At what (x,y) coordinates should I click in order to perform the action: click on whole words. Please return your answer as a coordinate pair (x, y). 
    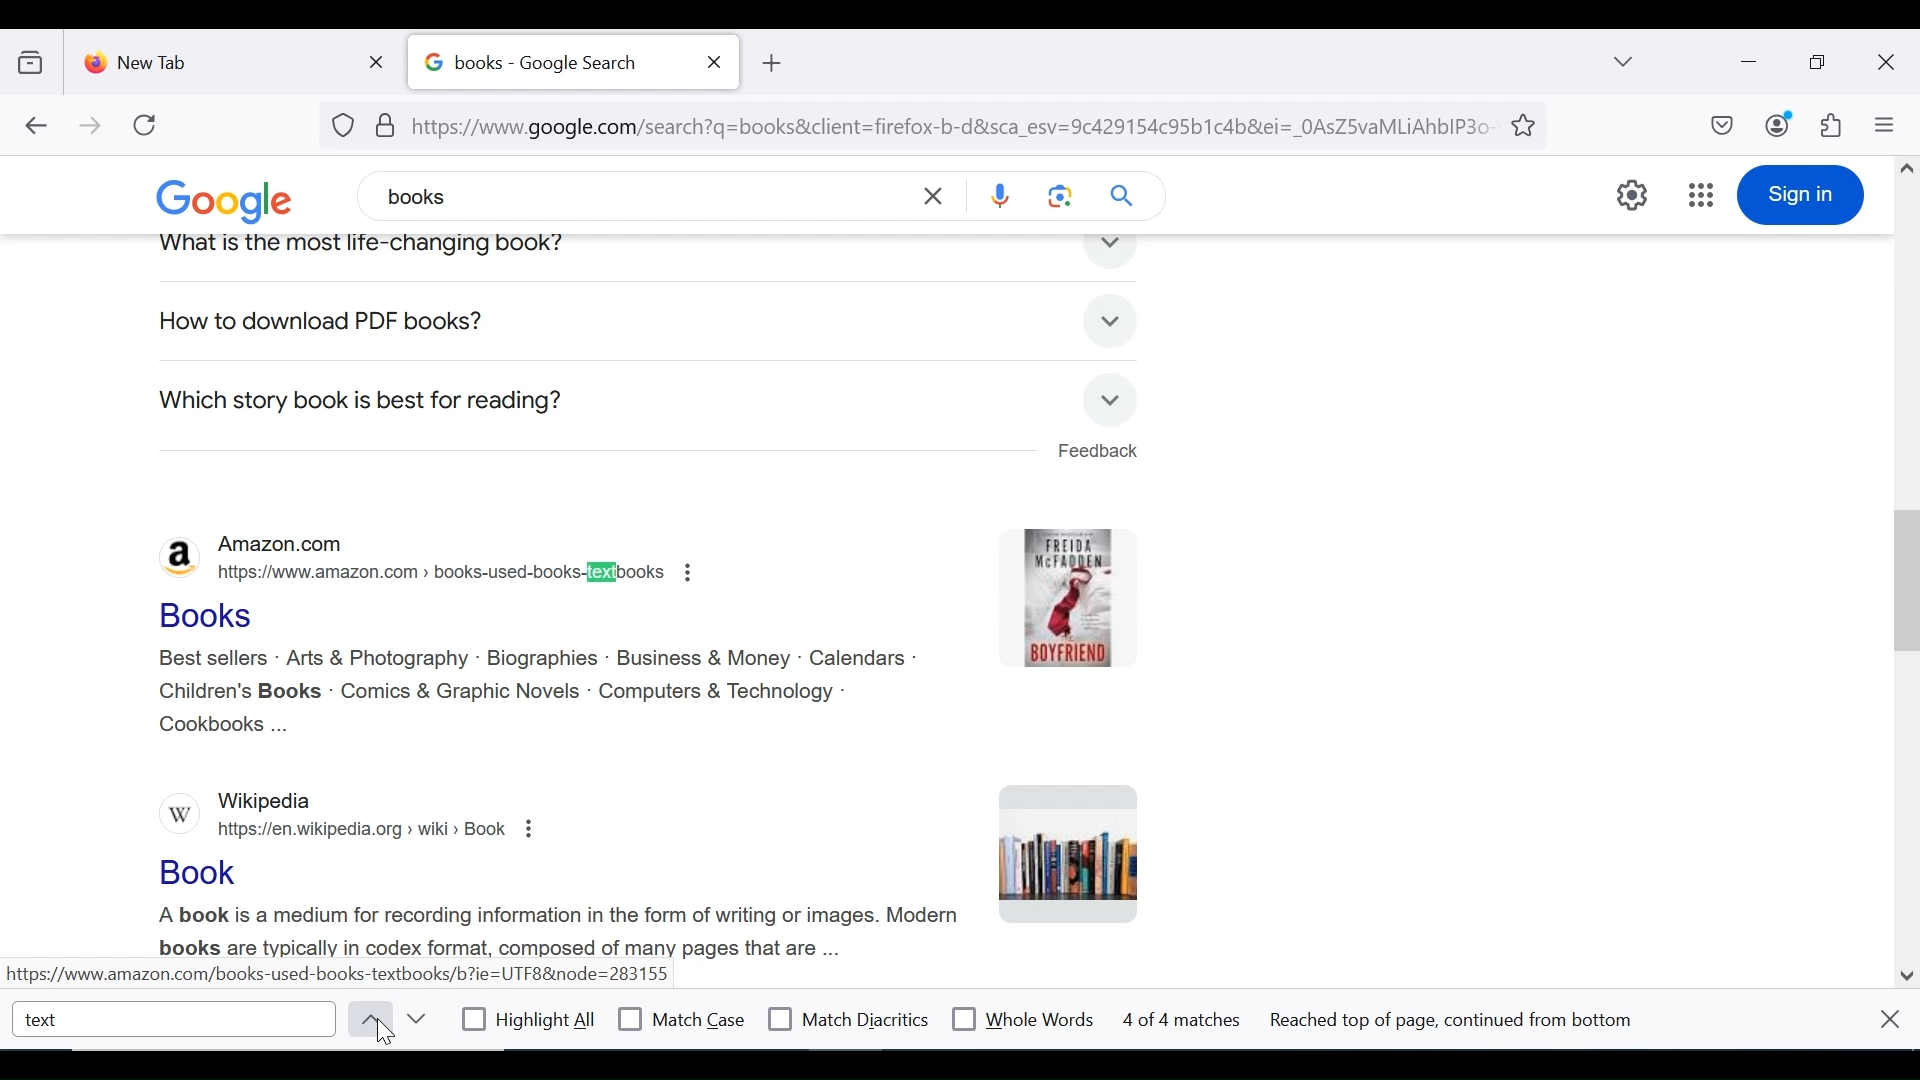
    Looking at the image, I should click on (1022, 1017).